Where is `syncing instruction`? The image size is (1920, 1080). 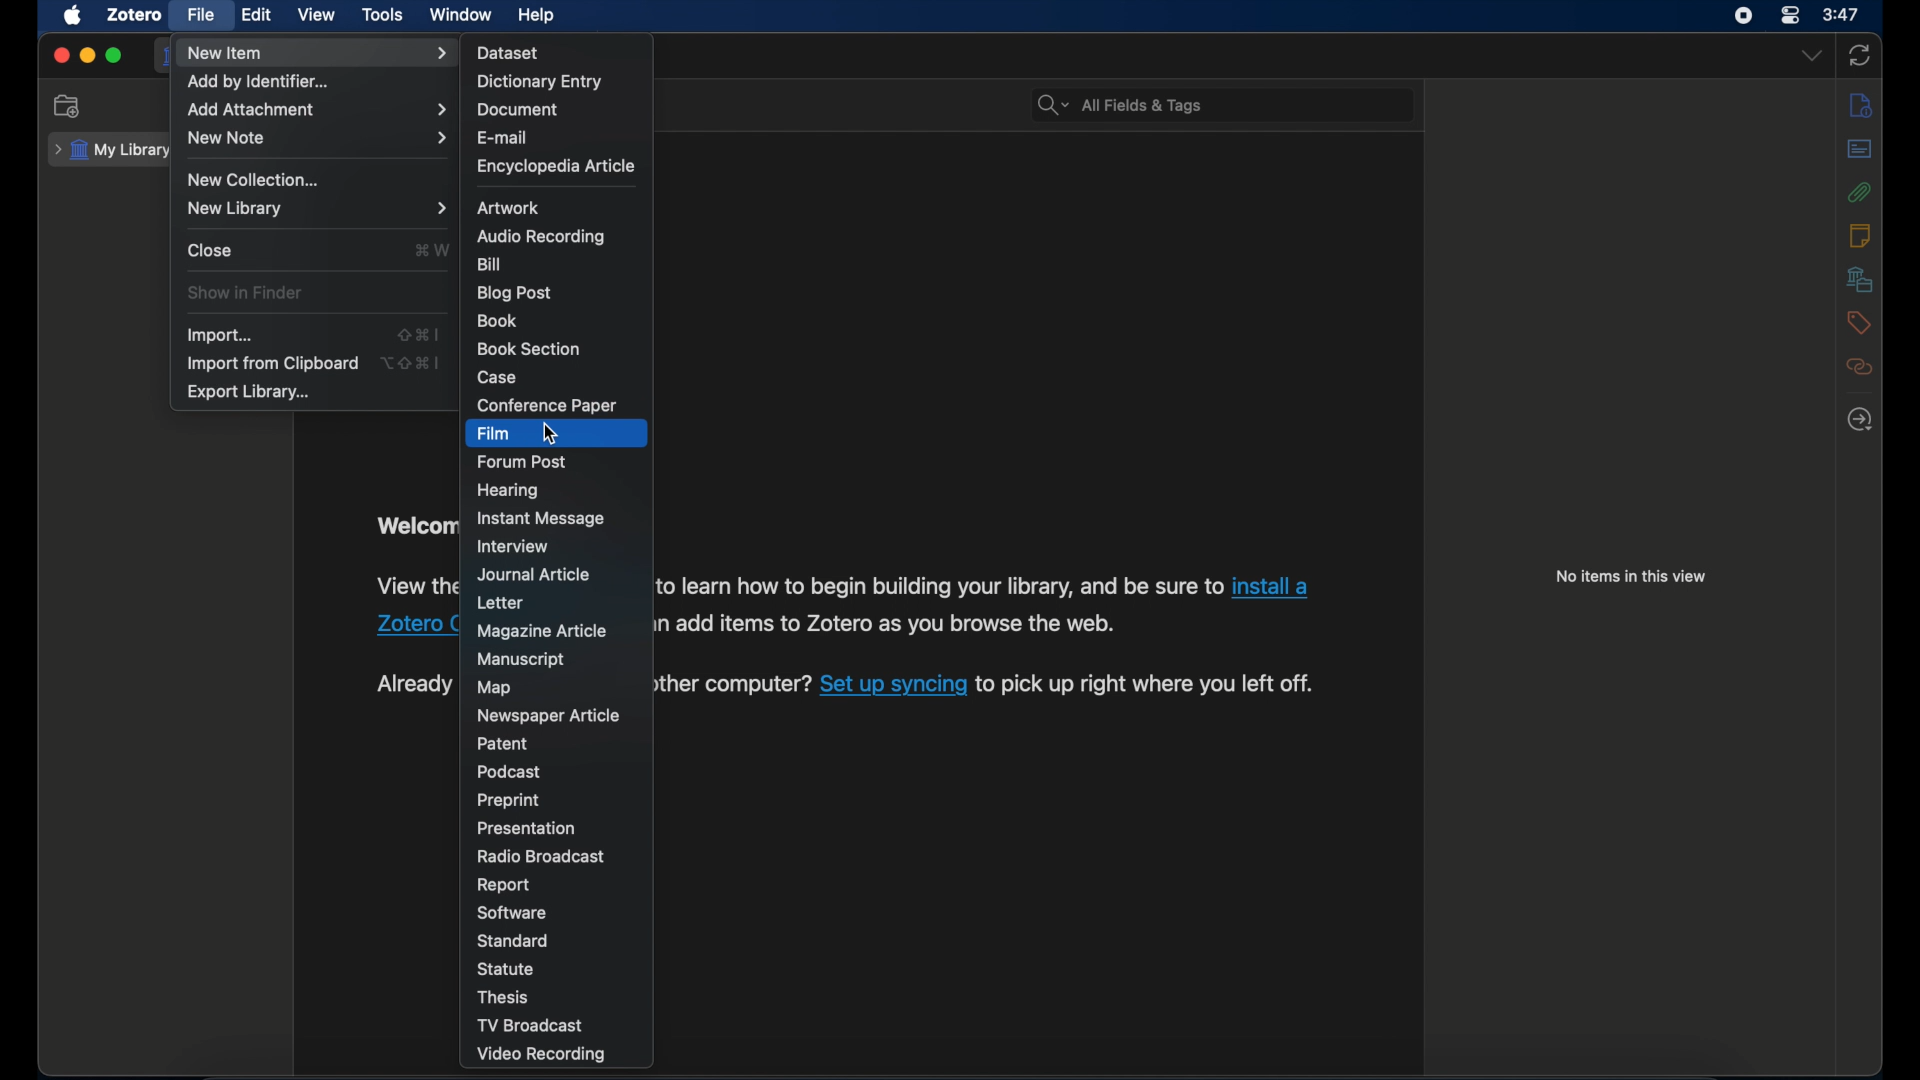
syncing instruction is located at coordinates (737, 684).